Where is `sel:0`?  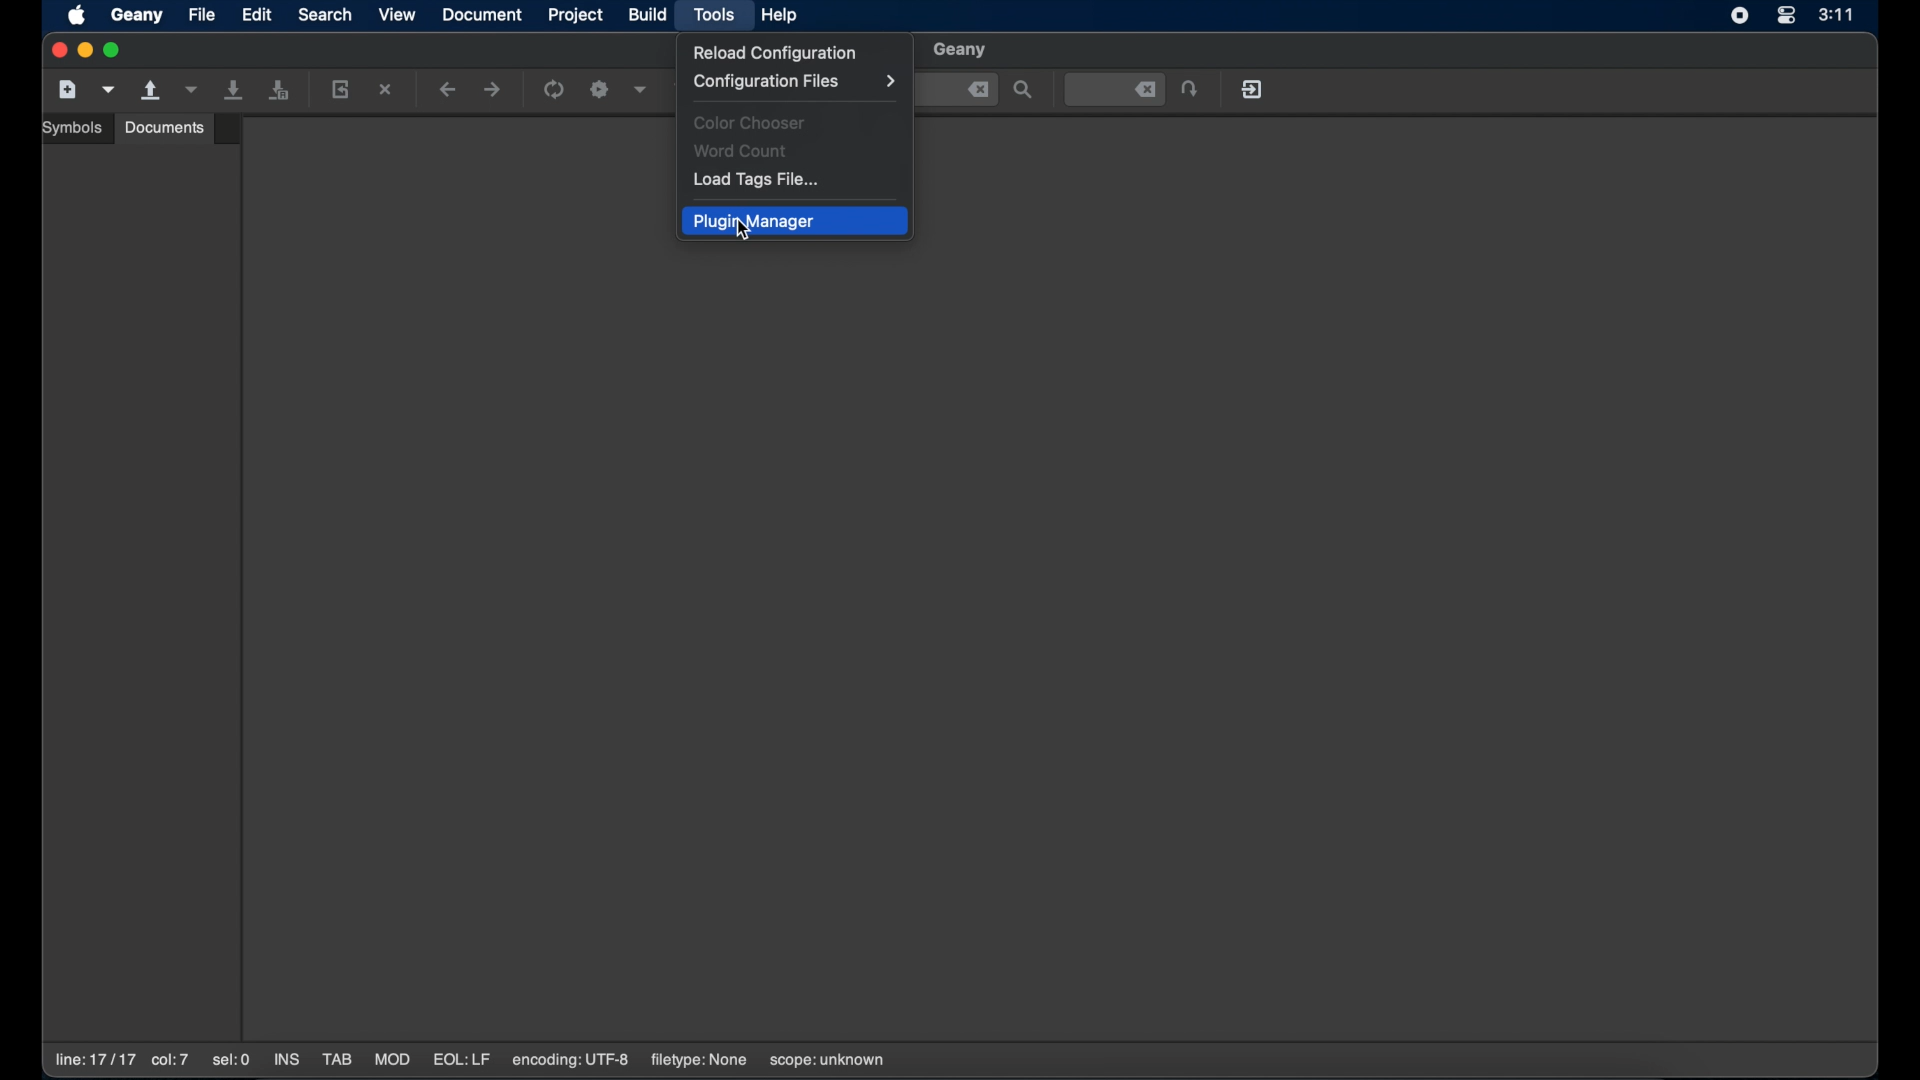
sel:0 is located at coordinates (233, 1061).